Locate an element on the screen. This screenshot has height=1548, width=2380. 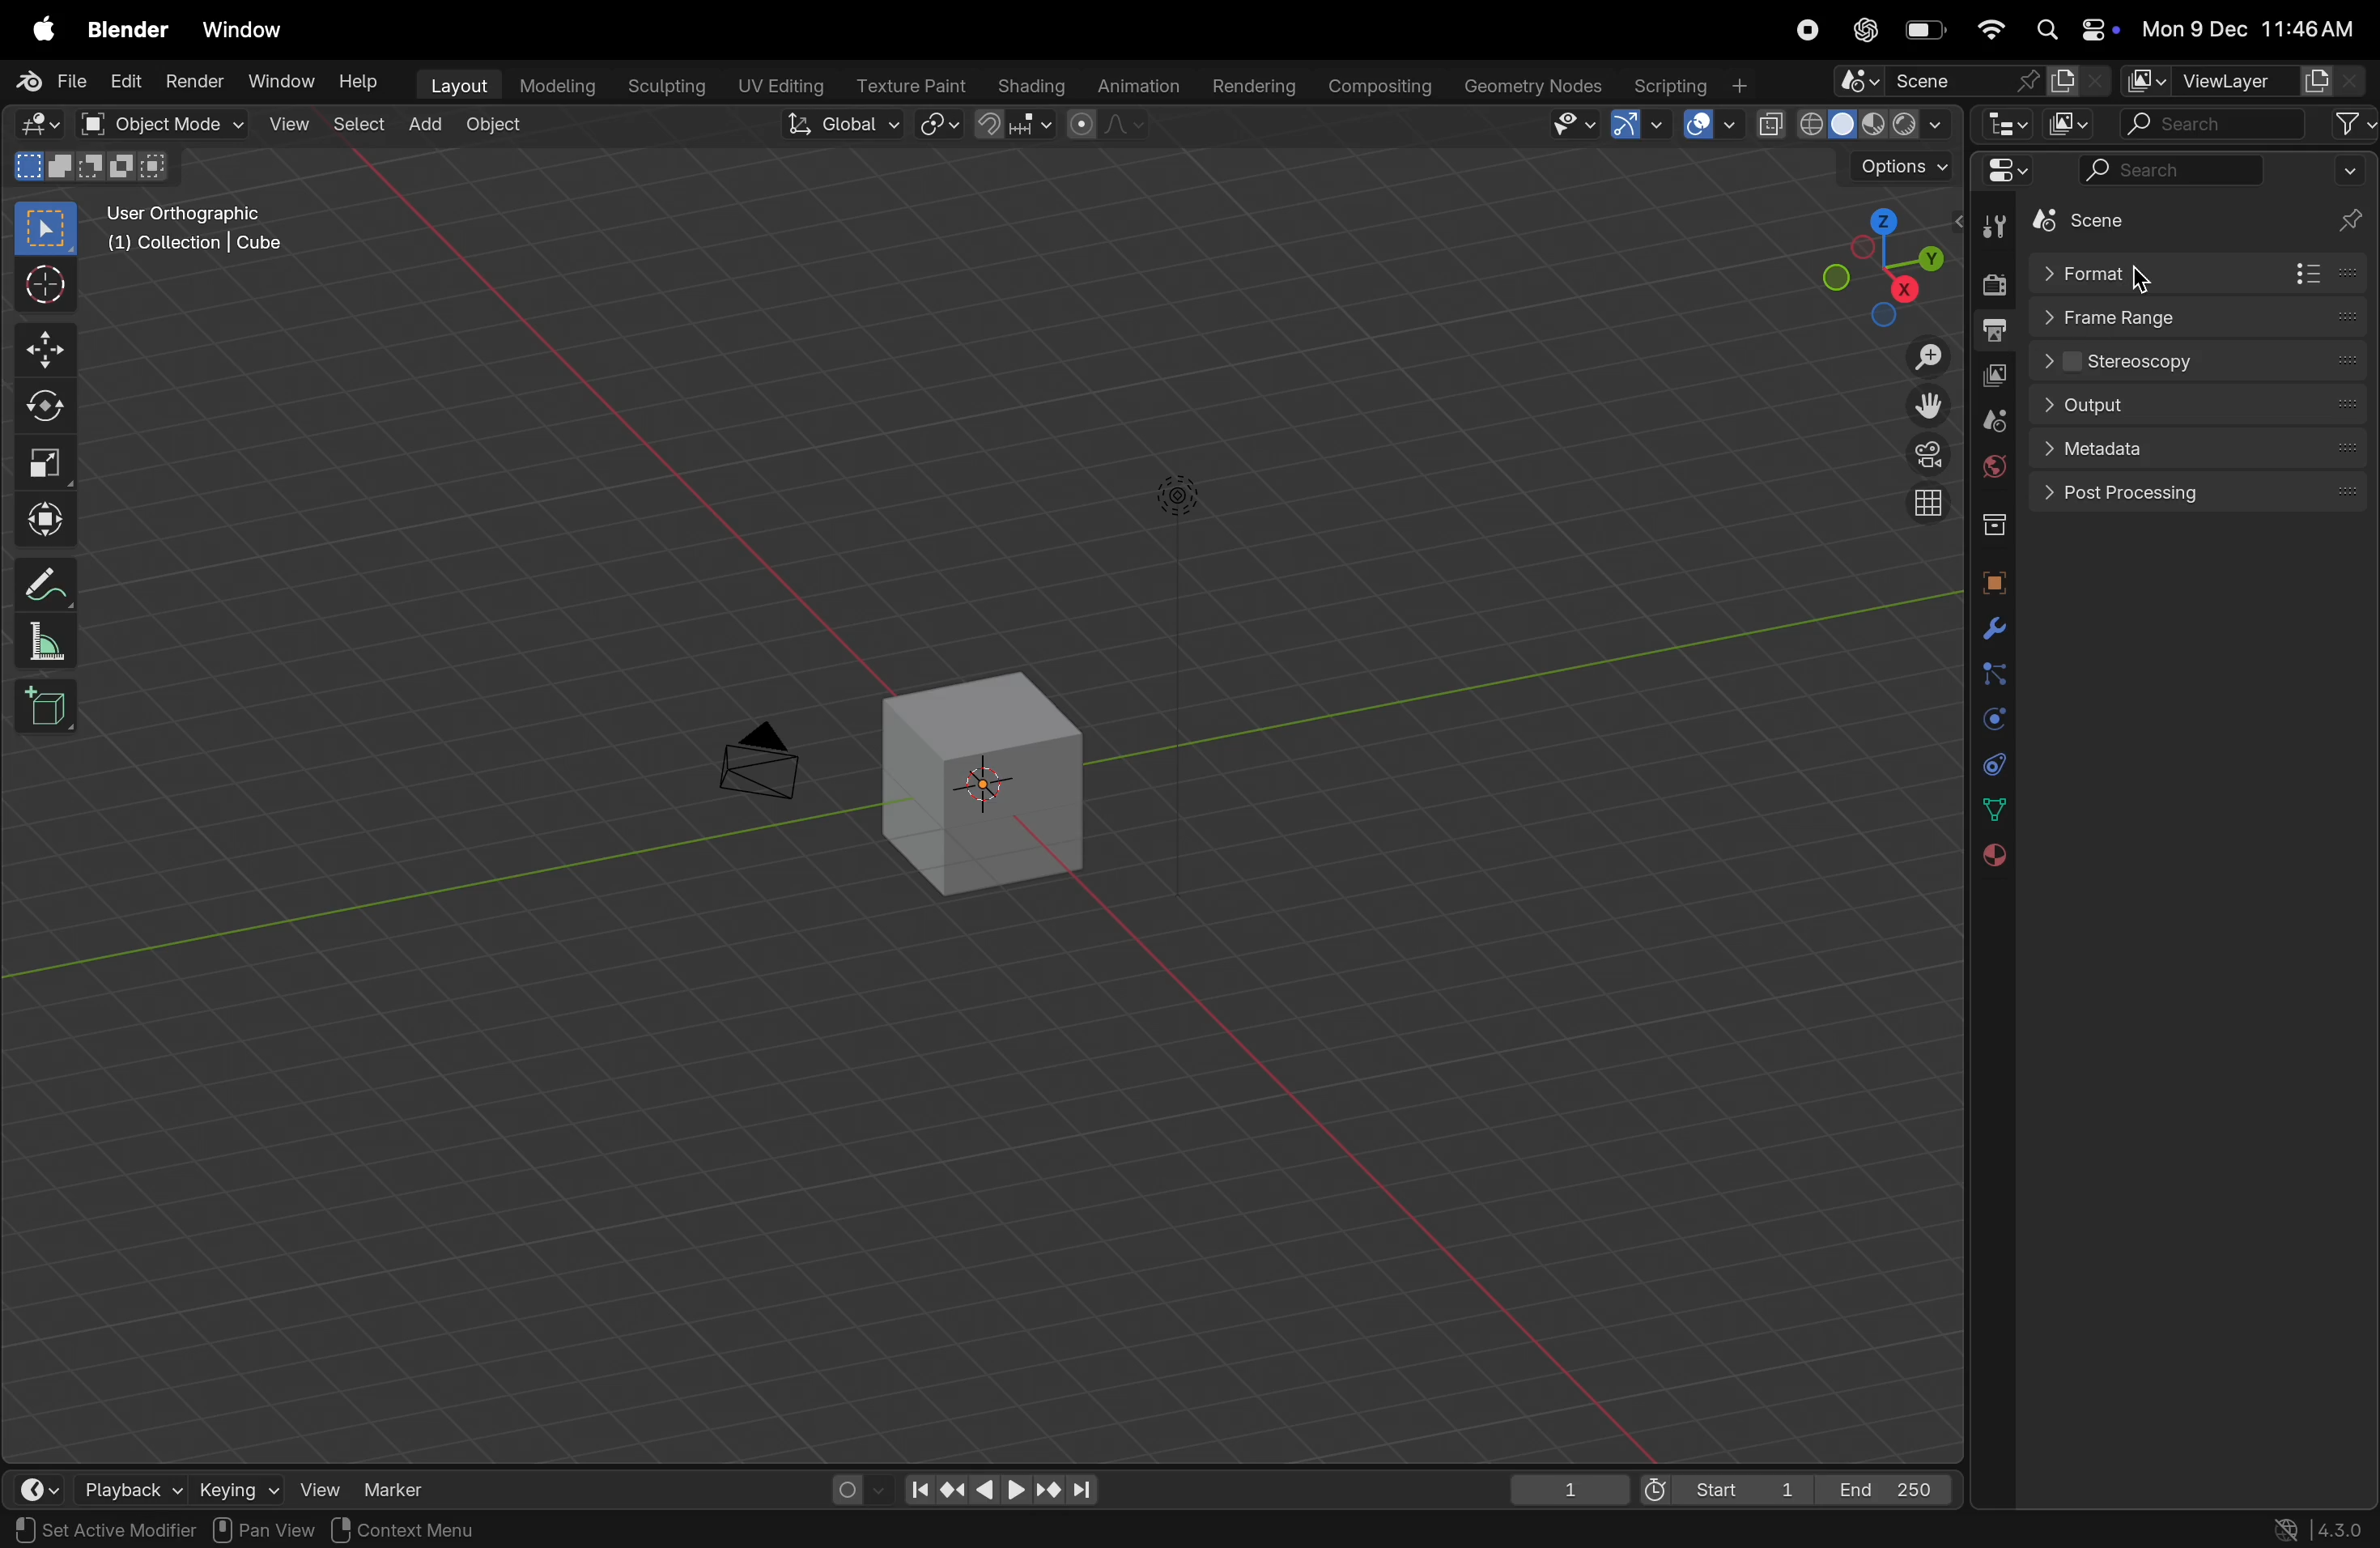
record is located at coordinates (1809, 32).